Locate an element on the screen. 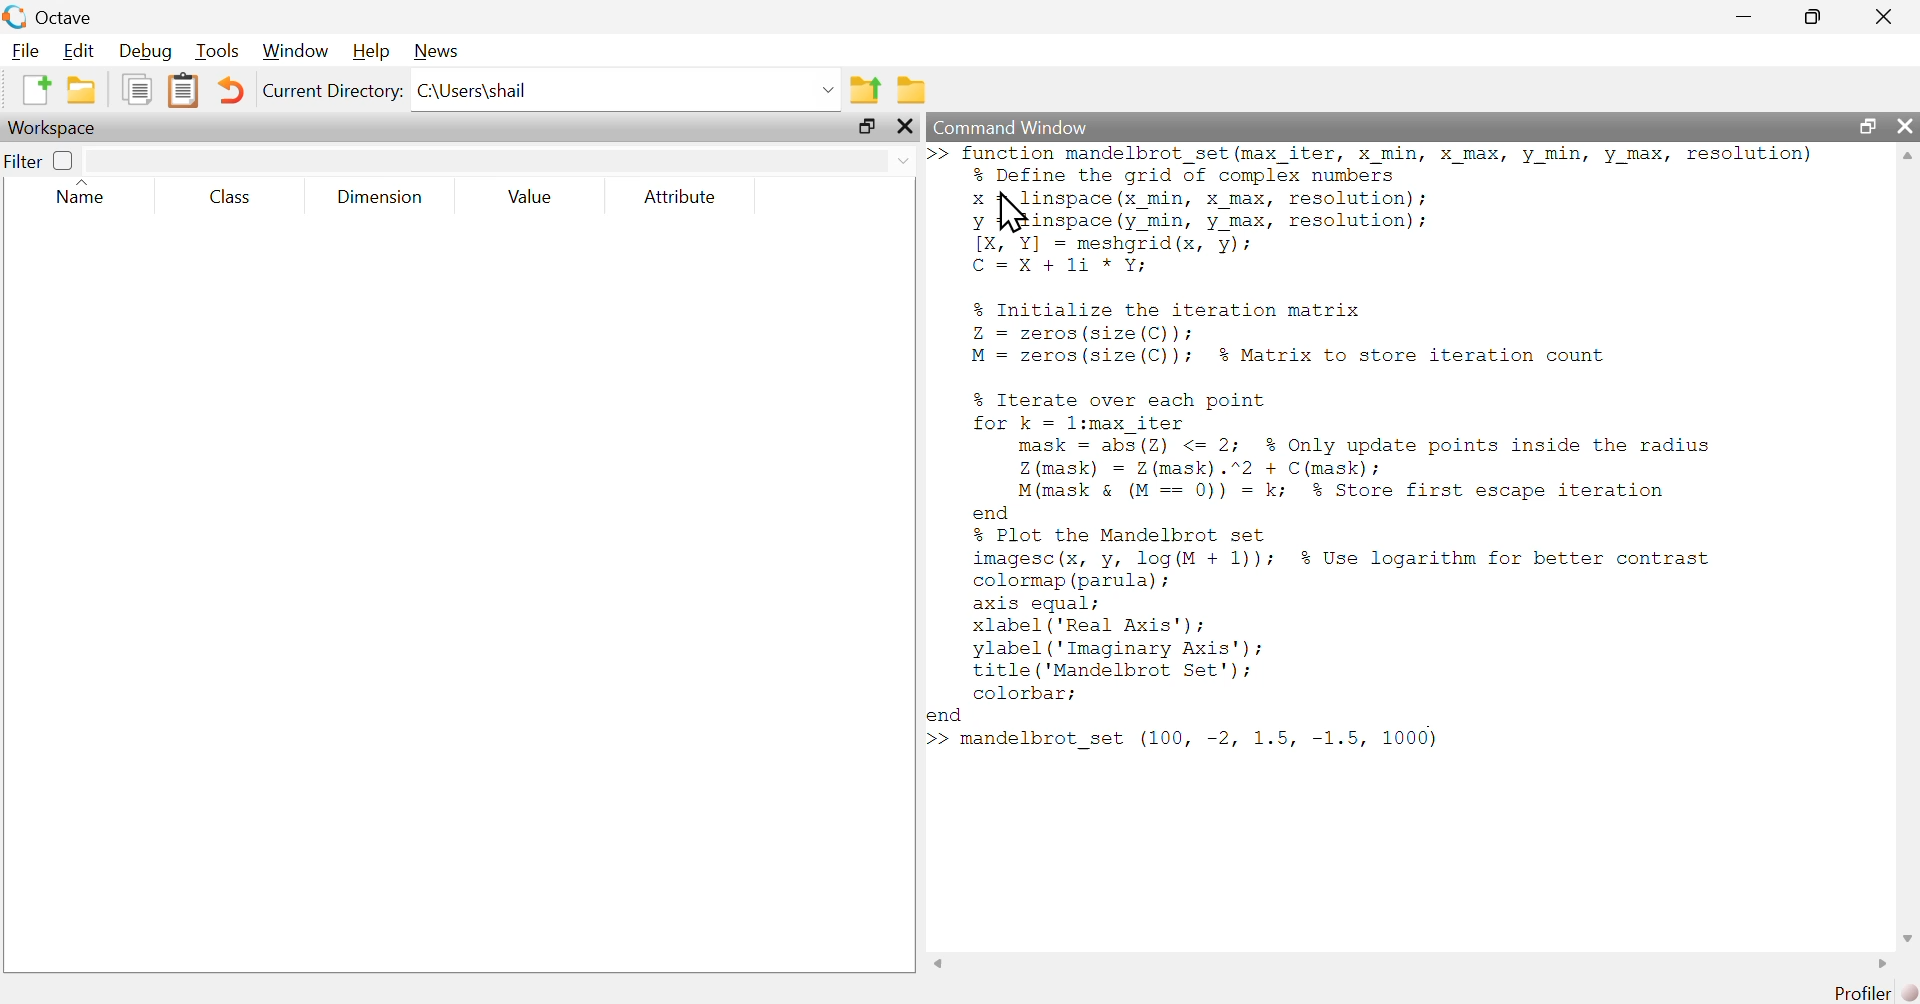 Image resolution: width=1920 pixels, height=1004 pixels. Value is located at coordinates (532, 199).